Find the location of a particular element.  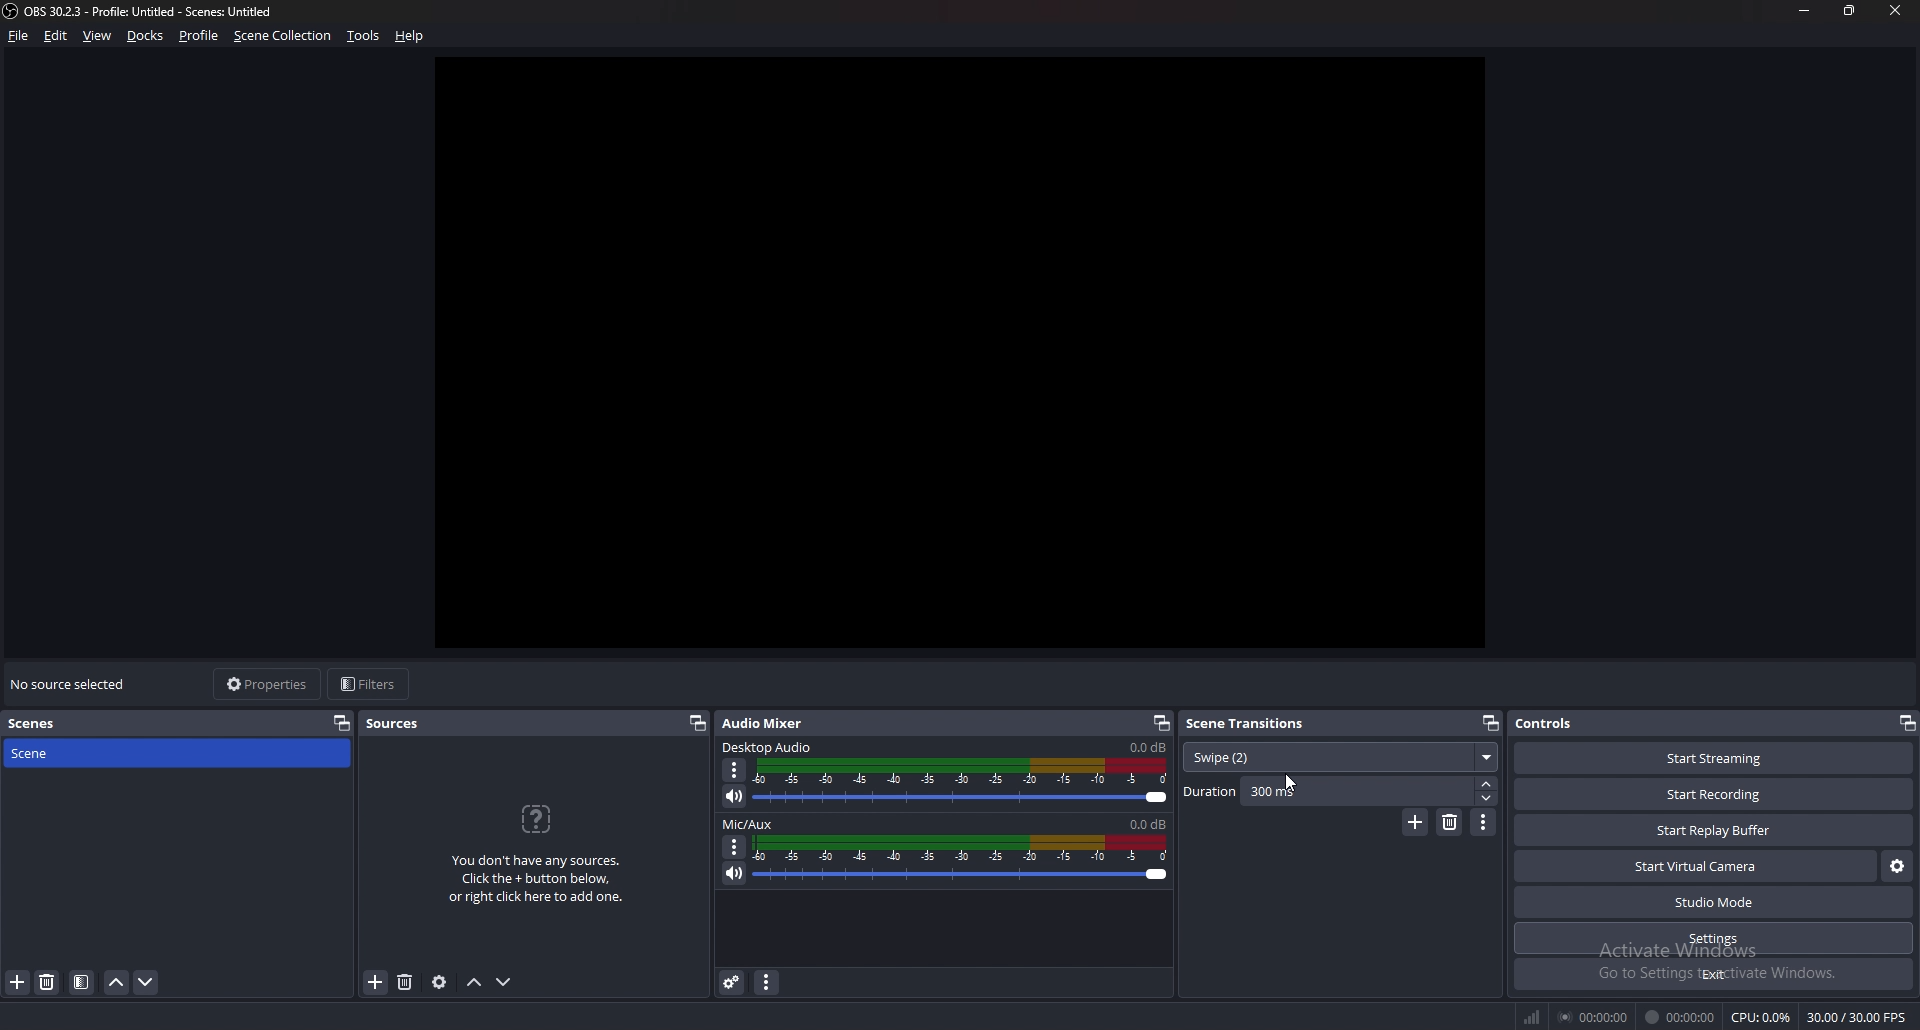

profile is located at coordinates (199, 35).